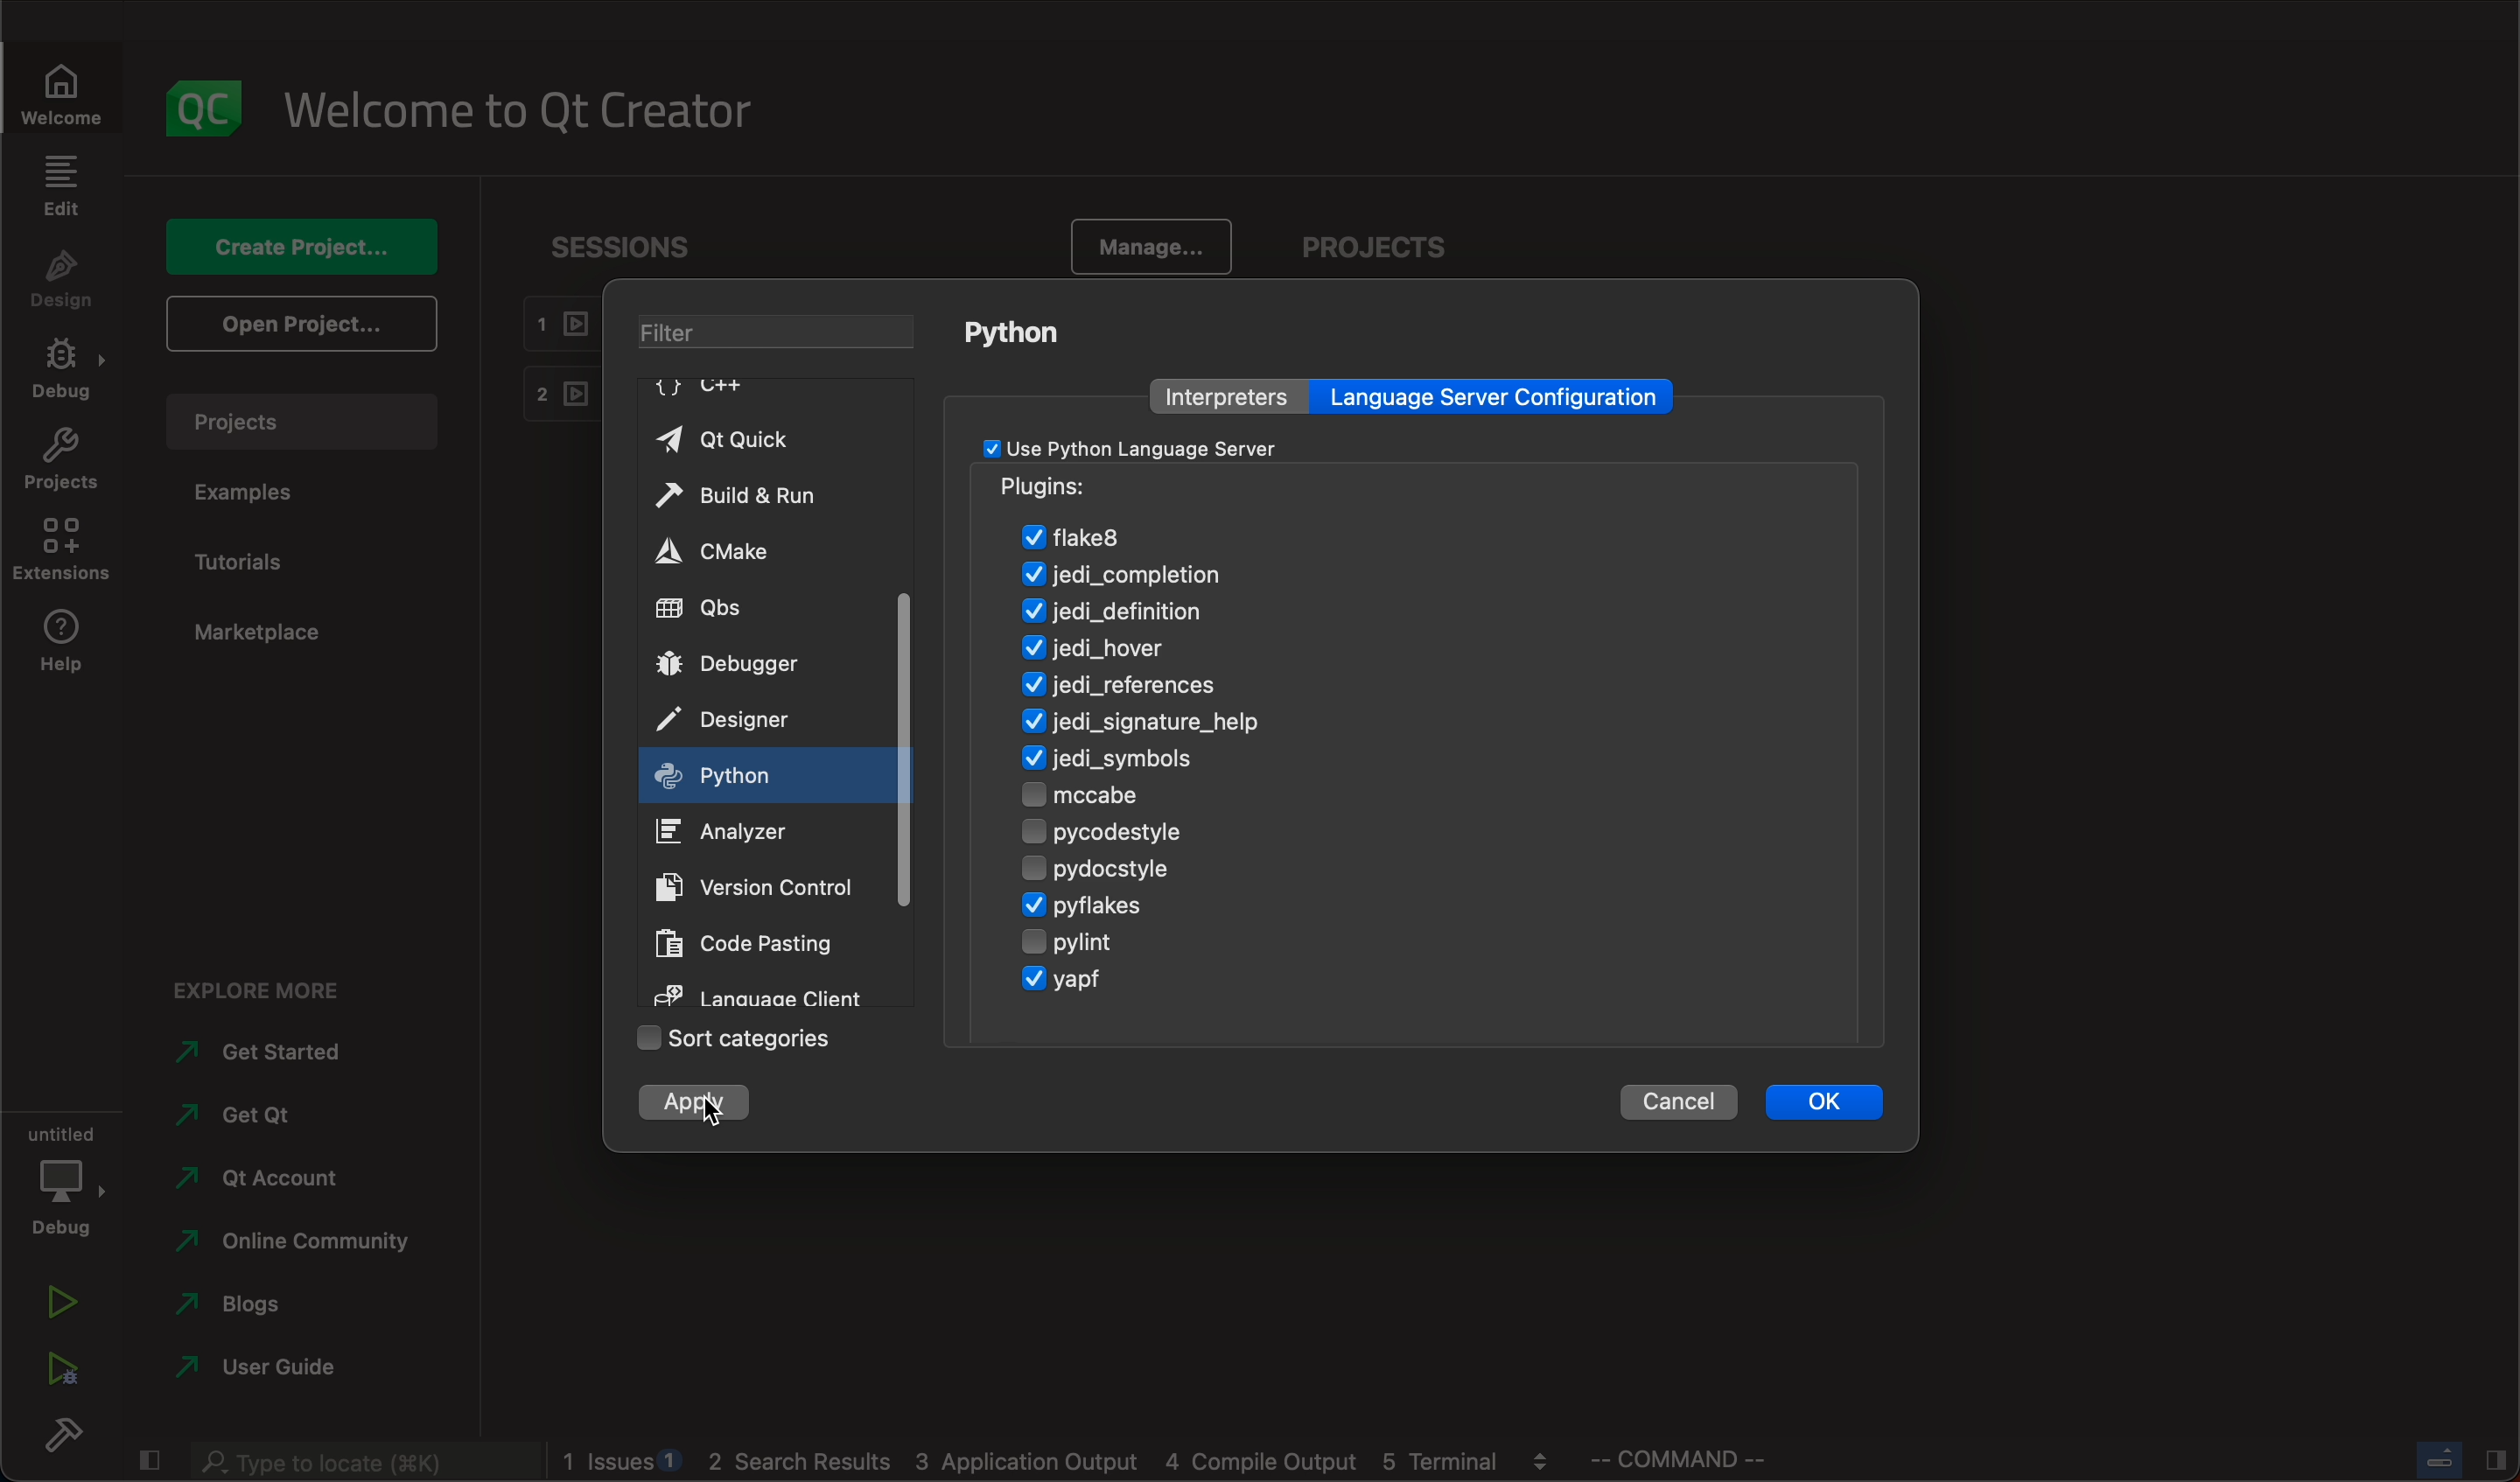  What do you see at coordinates (738, 1038) in the screenshot?
I see `sort ` at bounding box center [738, 1038].